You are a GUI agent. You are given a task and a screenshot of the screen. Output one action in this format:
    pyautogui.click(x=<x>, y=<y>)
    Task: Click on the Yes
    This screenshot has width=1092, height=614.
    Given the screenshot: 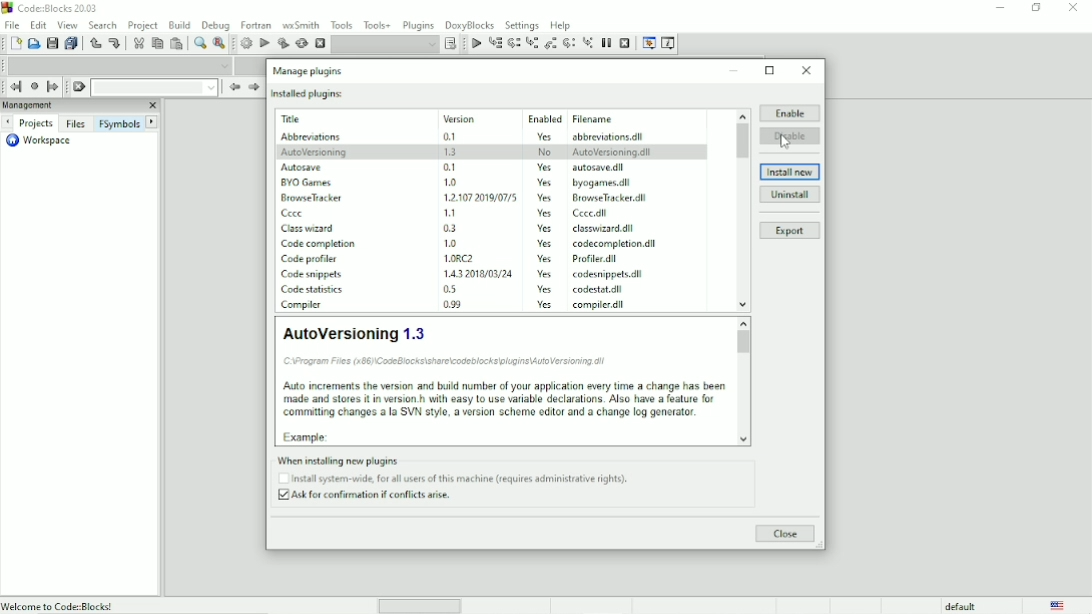 What is the action you would take?
    pyautogui.click(x=548, y=306)
    